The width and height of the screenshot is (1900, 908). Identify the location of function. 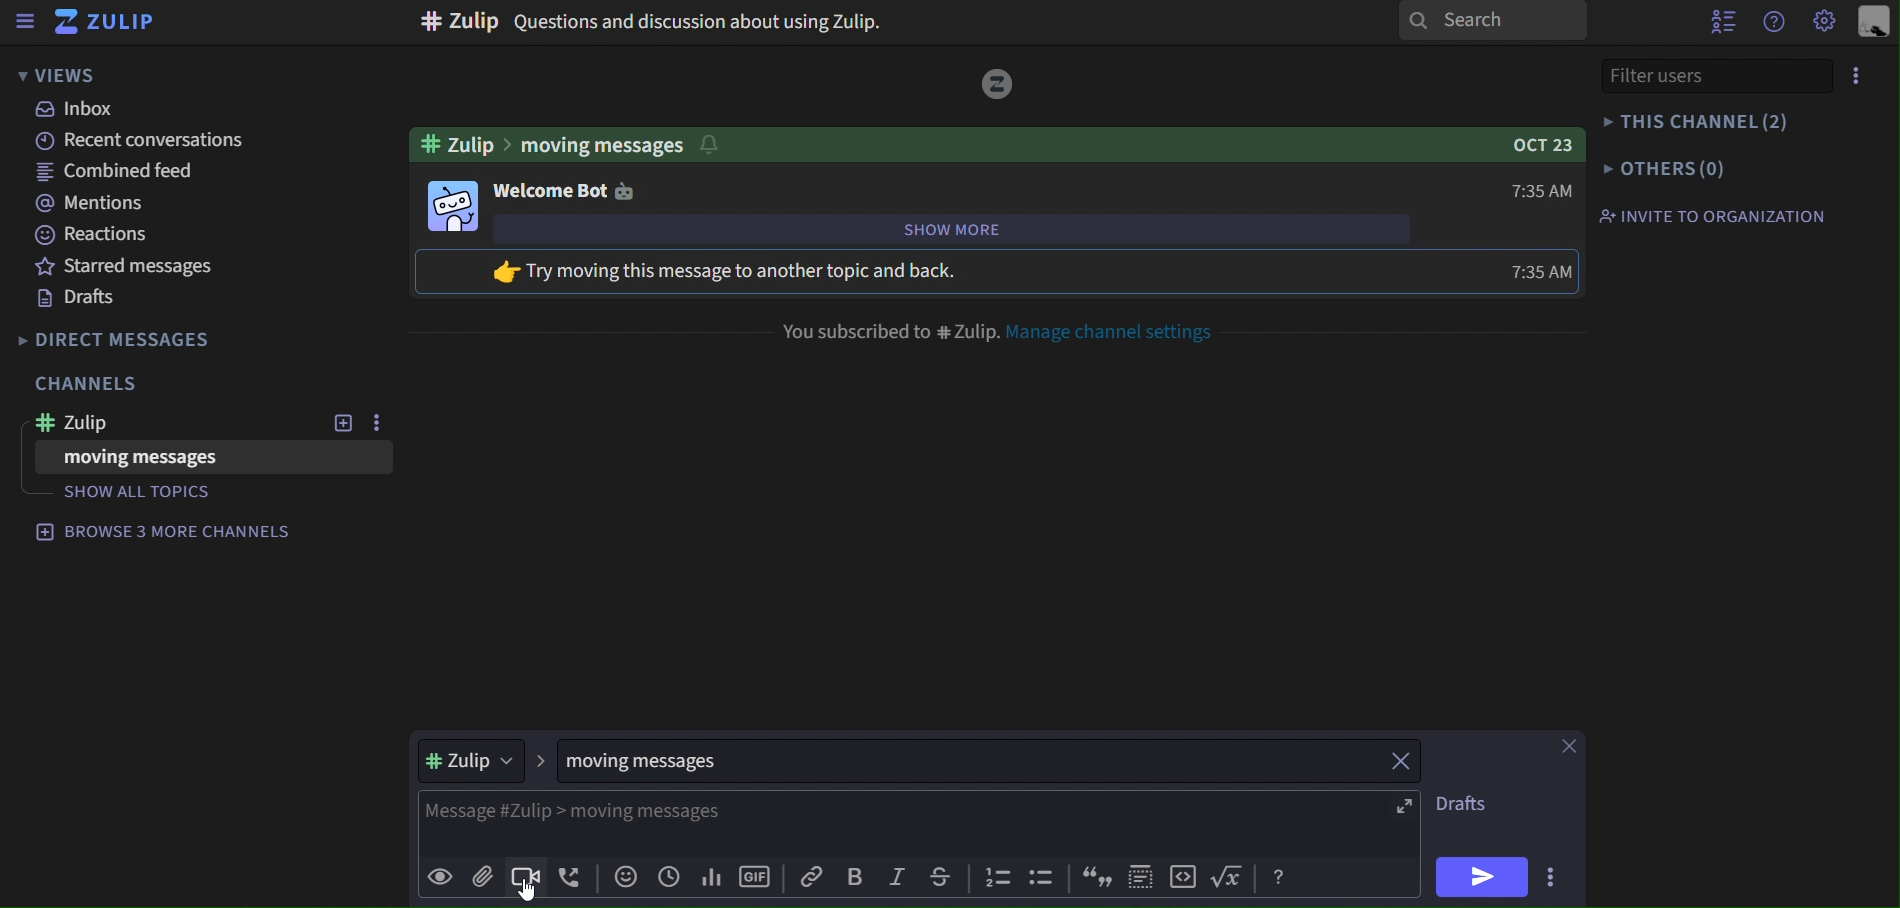
(1229, 878).